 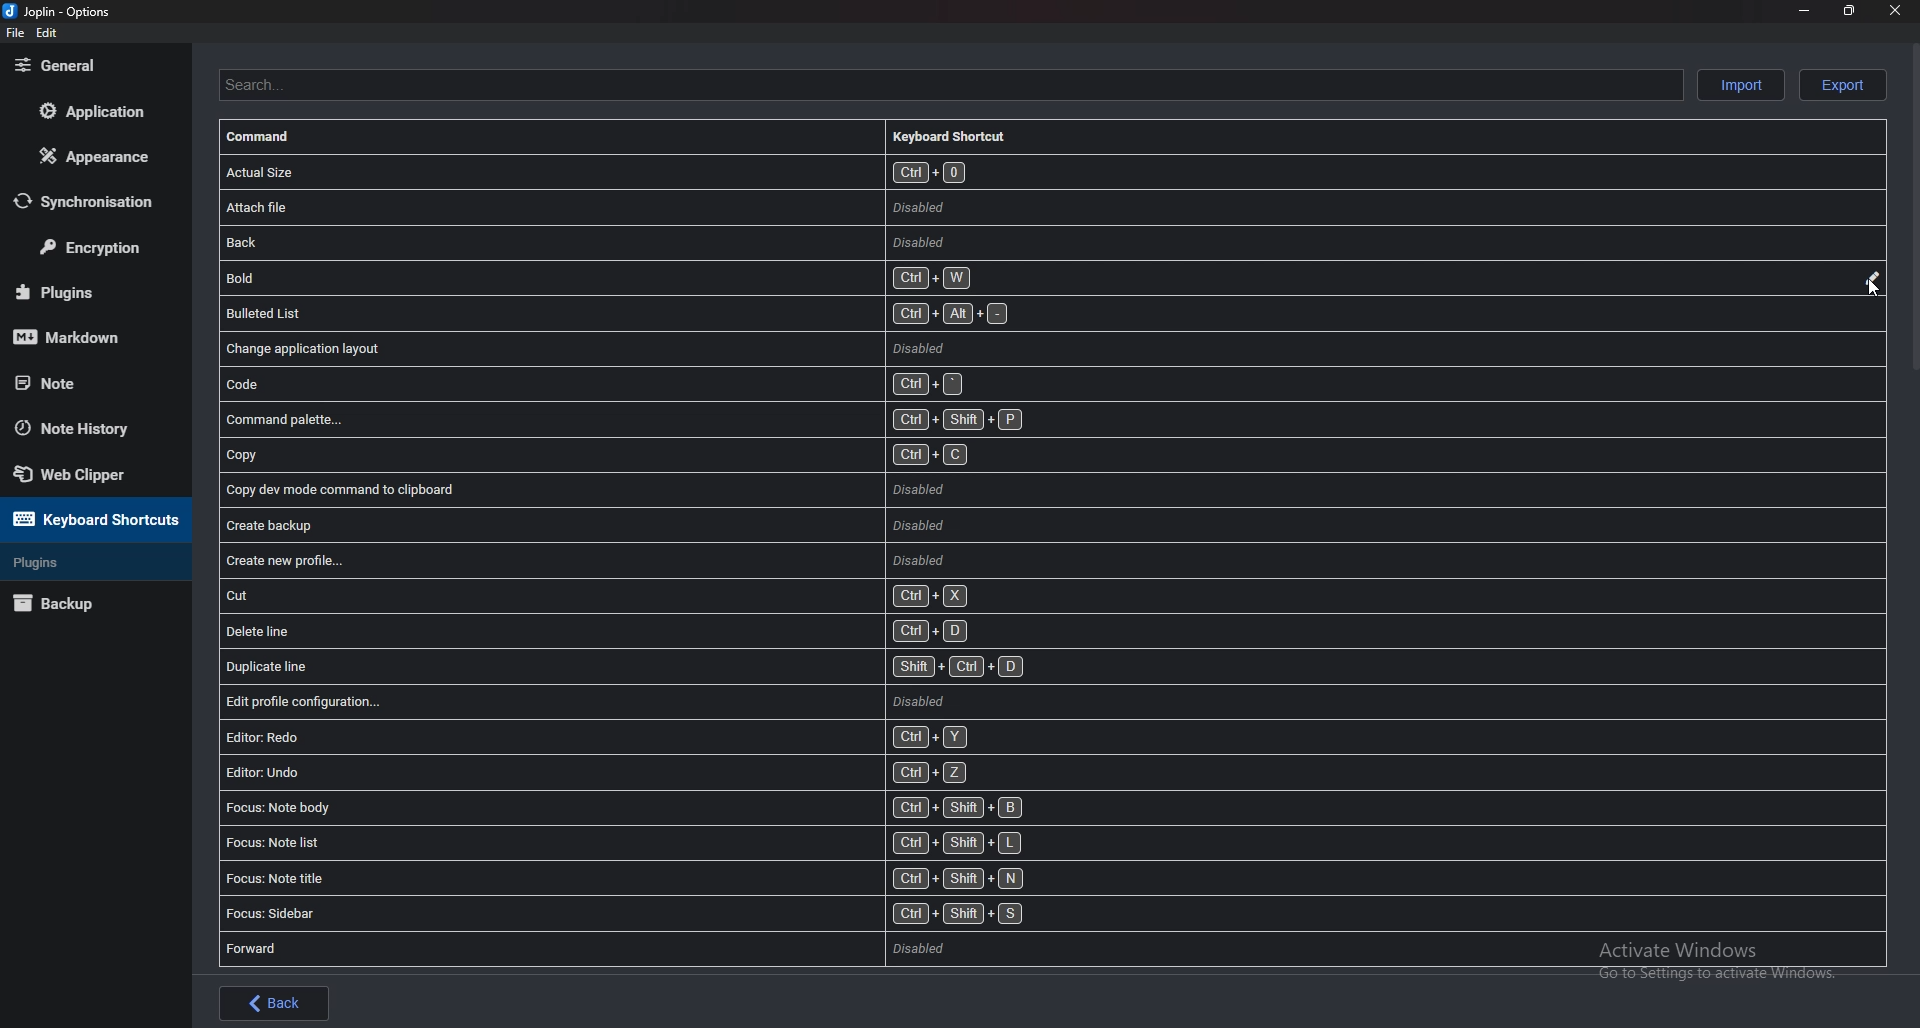 I want to click on Scroll bar, so click(x=1911, y=211).